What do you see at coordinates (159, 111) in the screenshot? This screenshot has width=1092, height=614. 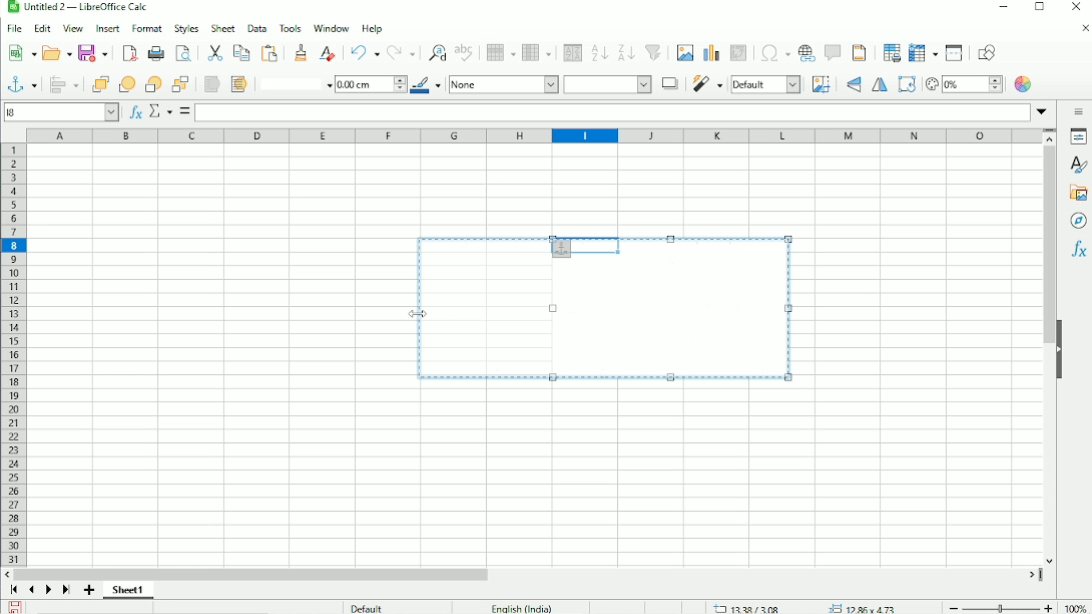 I see `Select function` at bounding box center [159, 111].